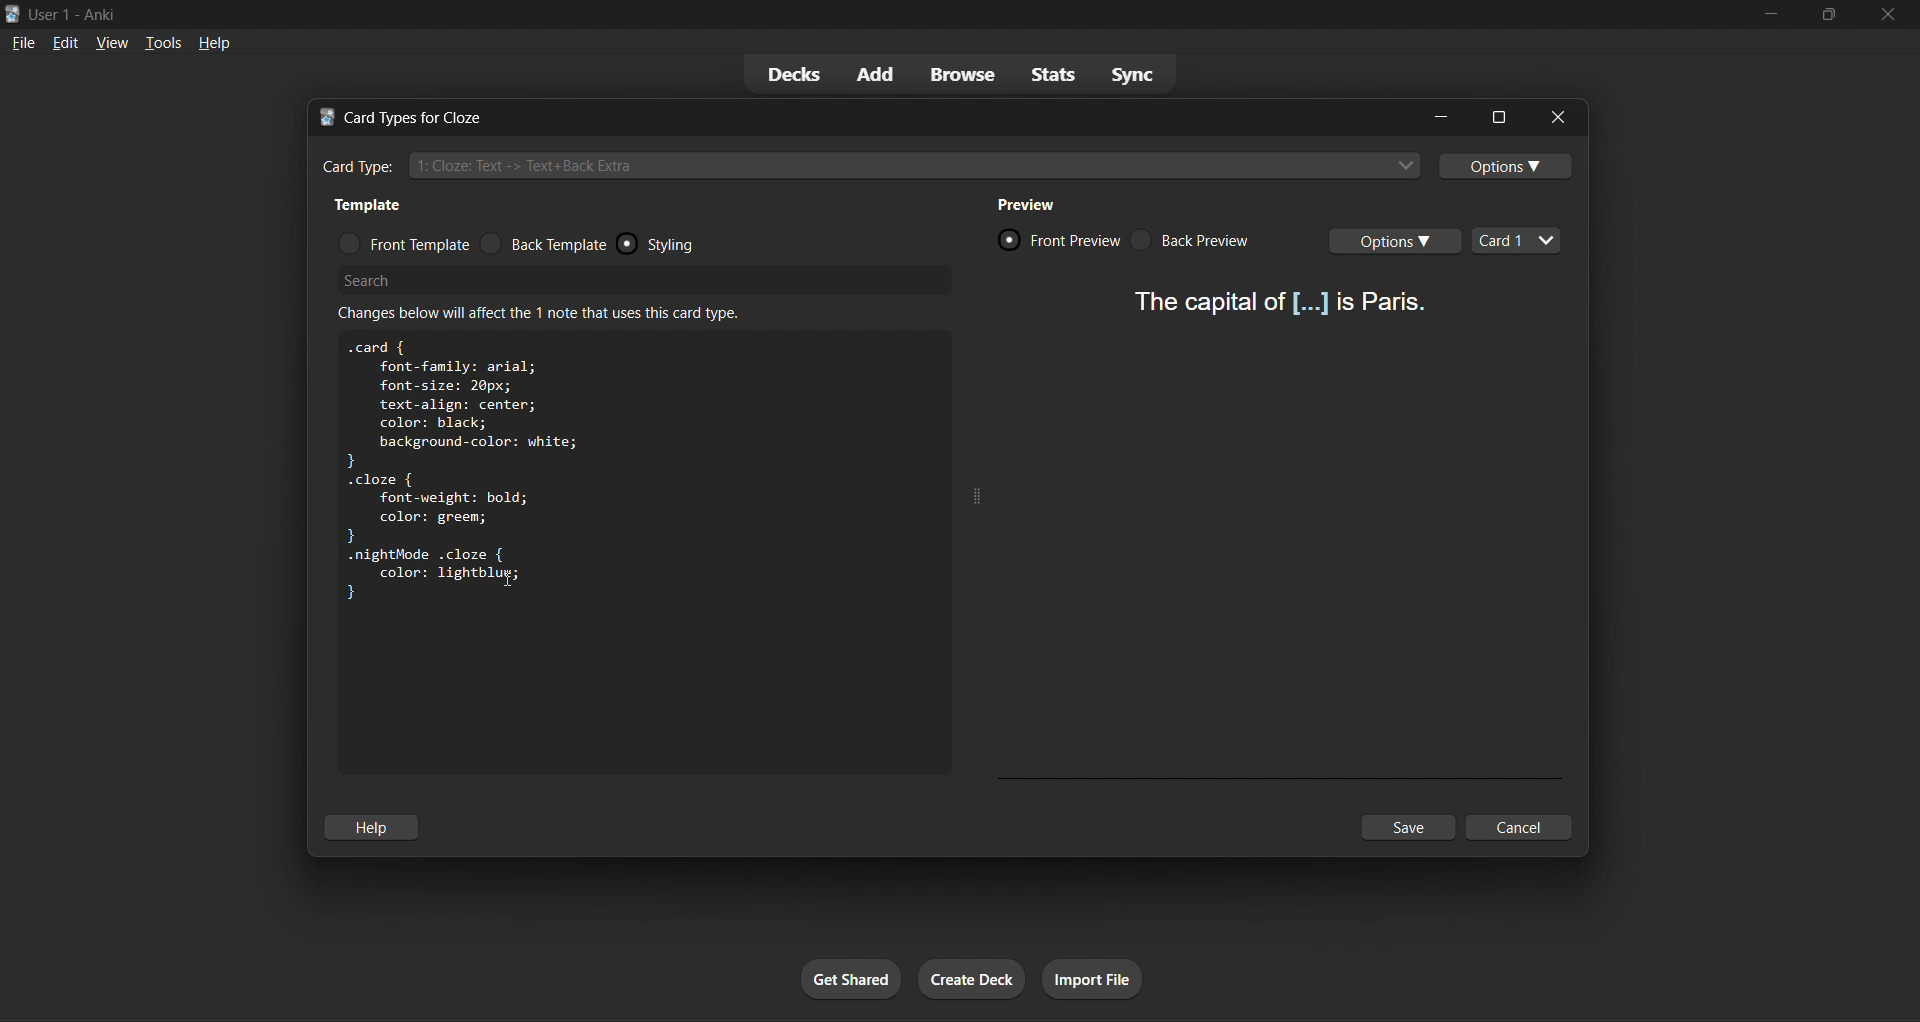 Image resolution: width=1920 pixels, height=1022 pixels. What do you see at coordinates (23, 42) in the screenshot?
I see `file` at bounding box center [23, 42].